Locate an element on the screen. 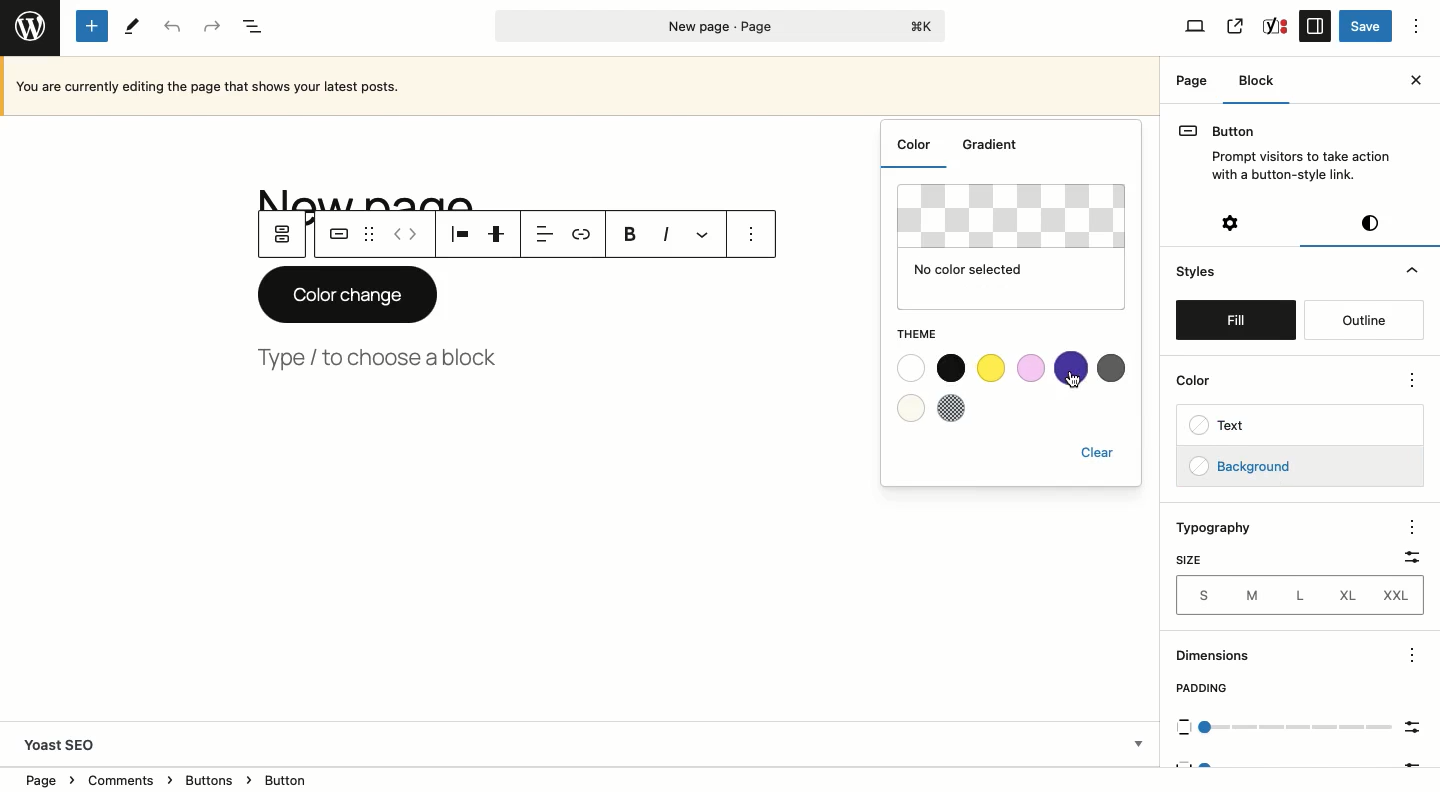  Color change button is located at coordinates (346, 295).